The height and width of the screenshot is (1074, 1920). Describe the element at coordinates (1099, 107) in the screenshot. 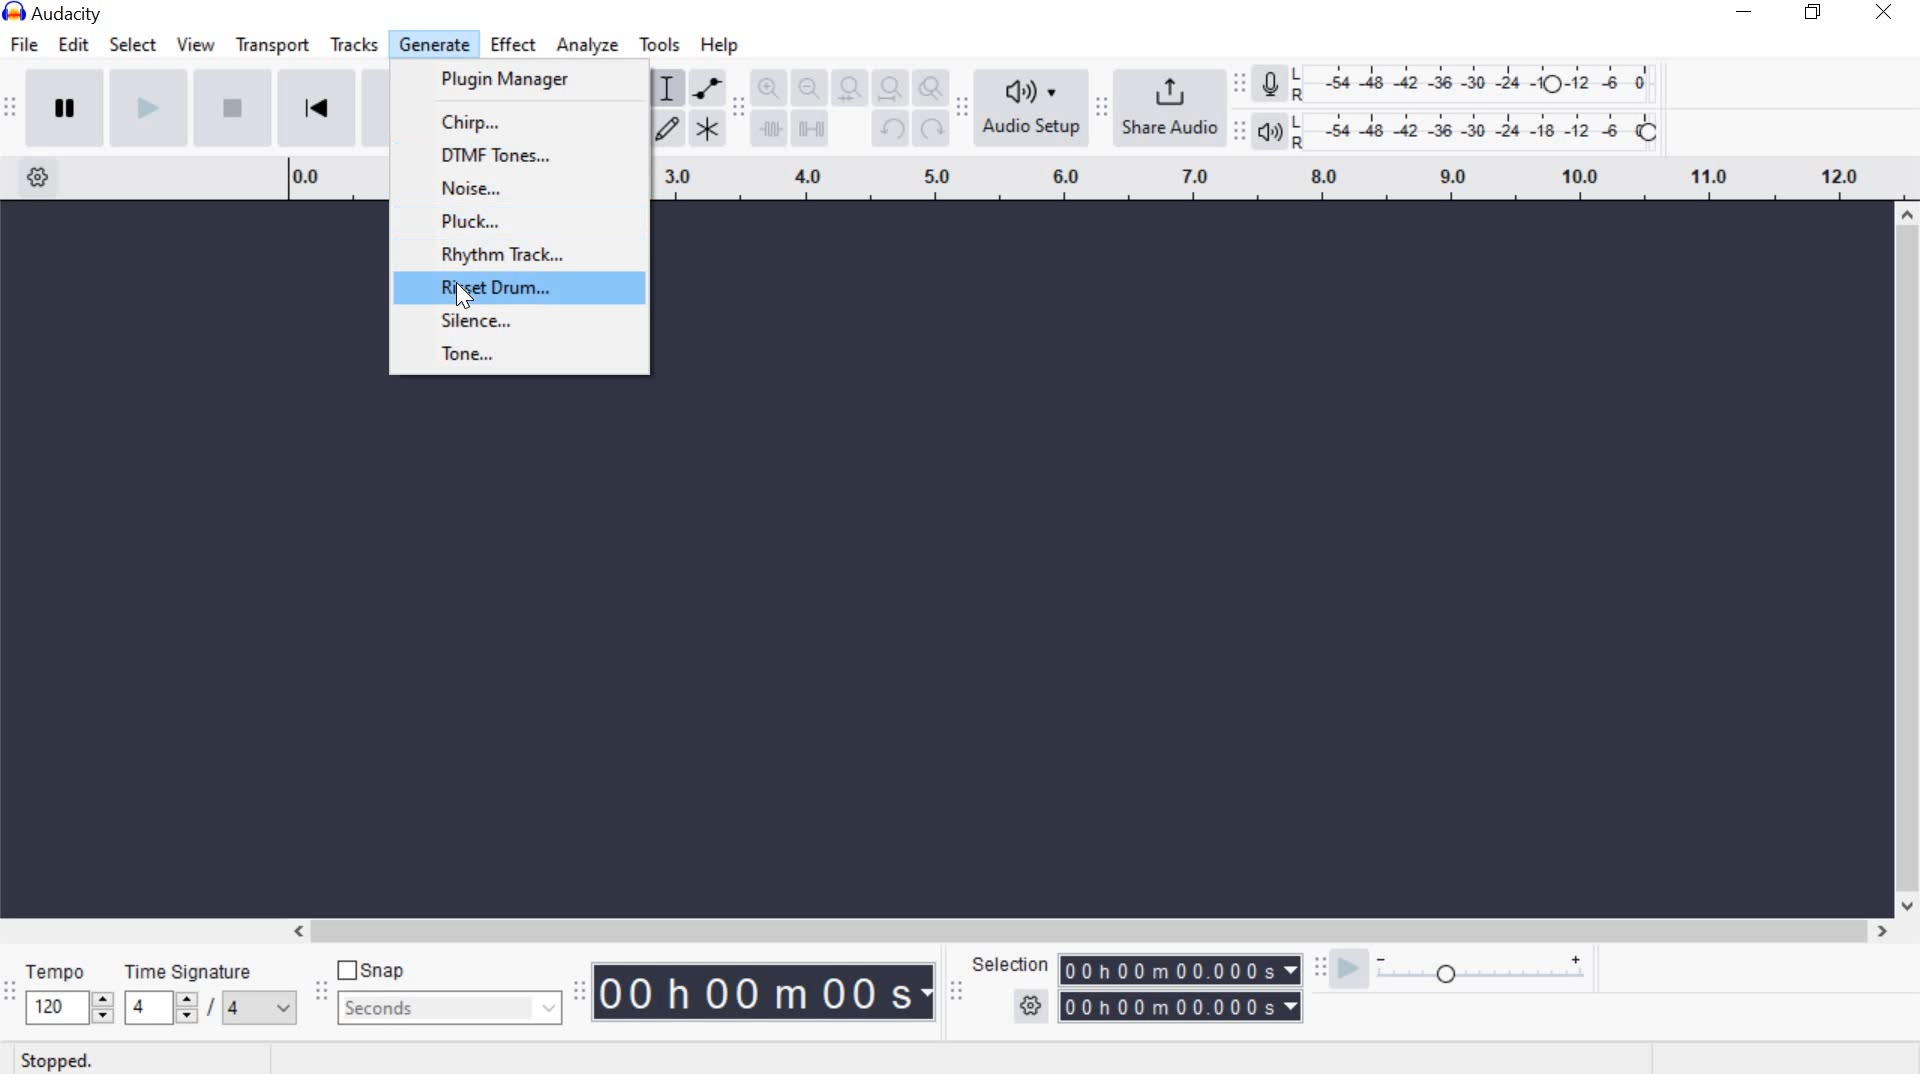

I see `Share Audio Toolbar` at that location.